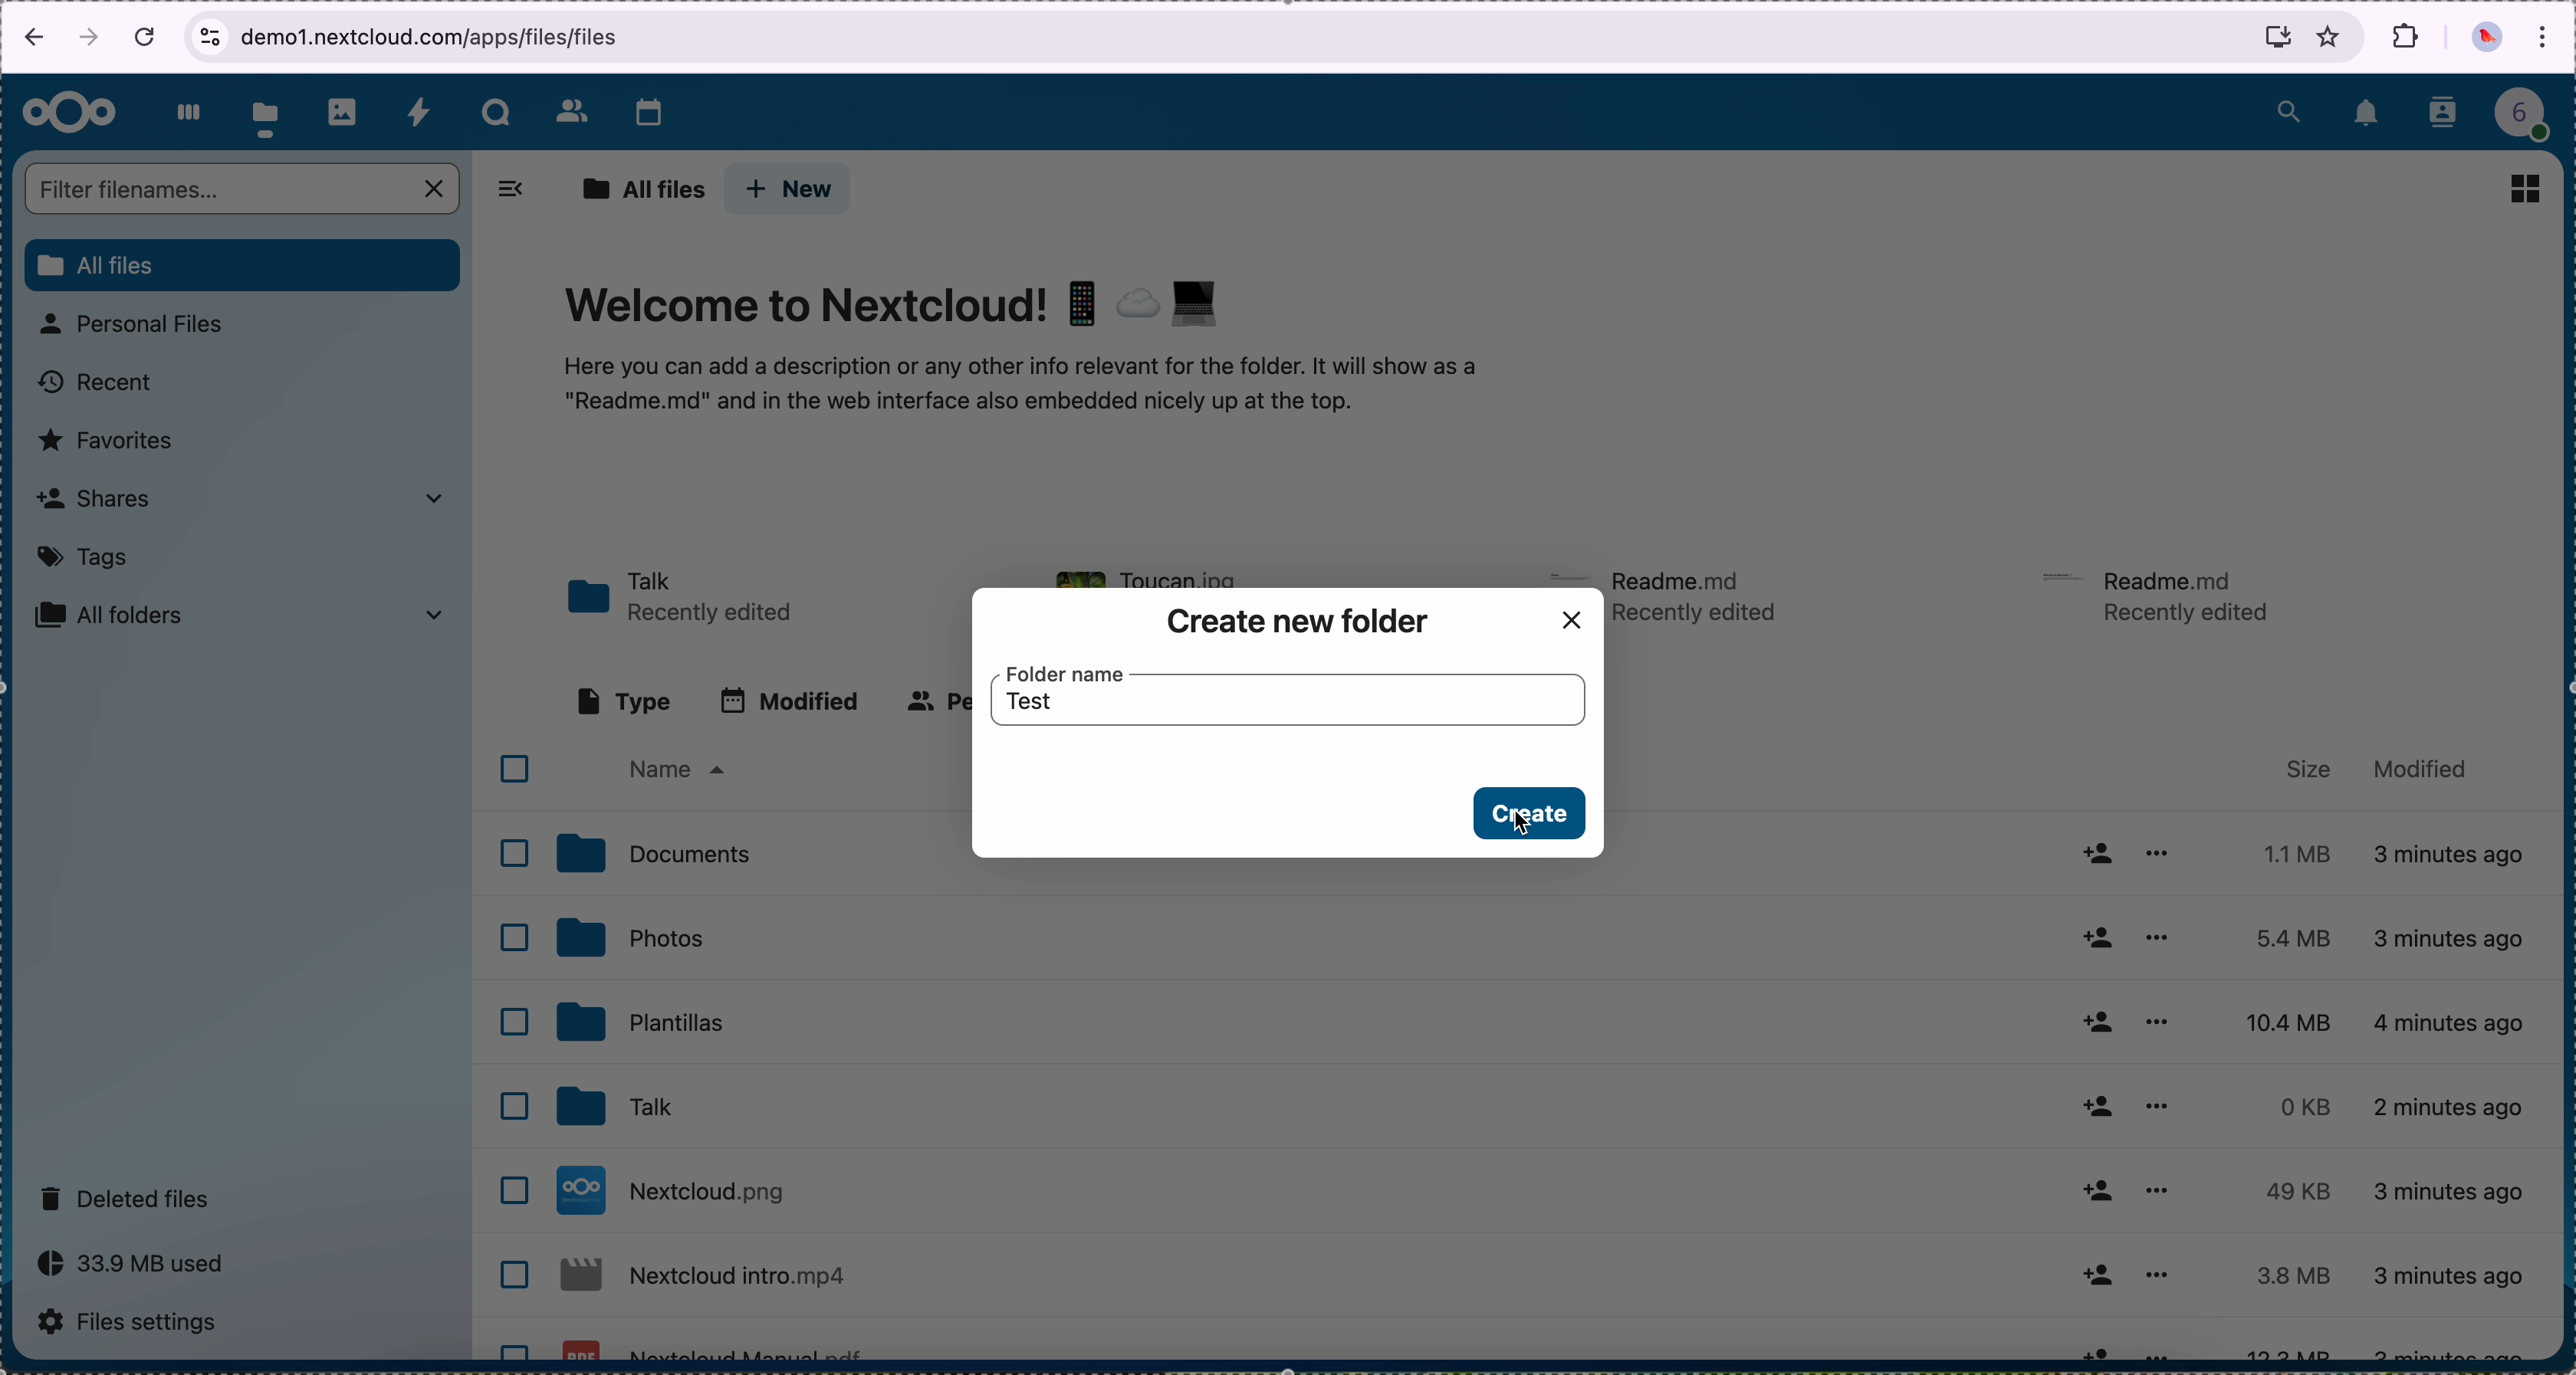  Describe the element at coordinates (496, 112) in the screenshot. I see `talk` at that location.